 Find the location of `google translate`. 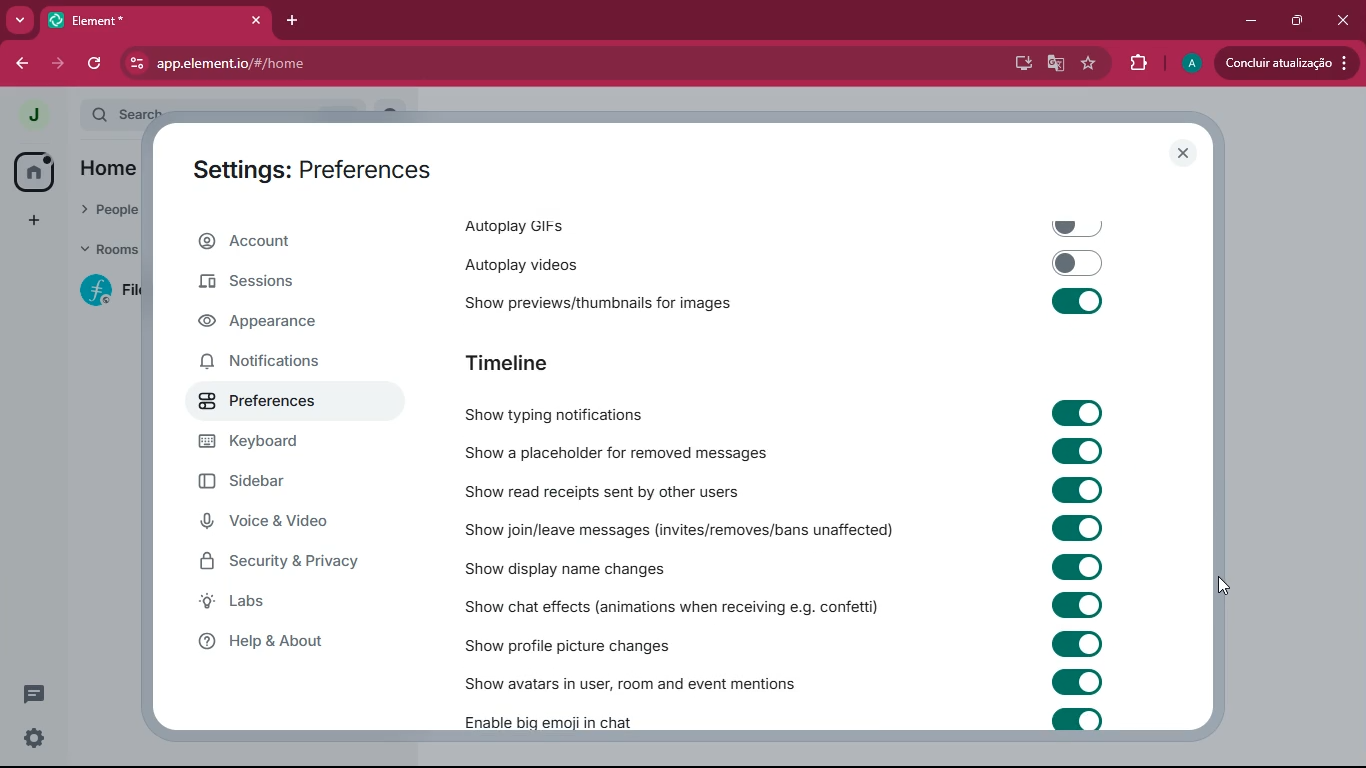

google translate is located at coordinates (1054, 63).